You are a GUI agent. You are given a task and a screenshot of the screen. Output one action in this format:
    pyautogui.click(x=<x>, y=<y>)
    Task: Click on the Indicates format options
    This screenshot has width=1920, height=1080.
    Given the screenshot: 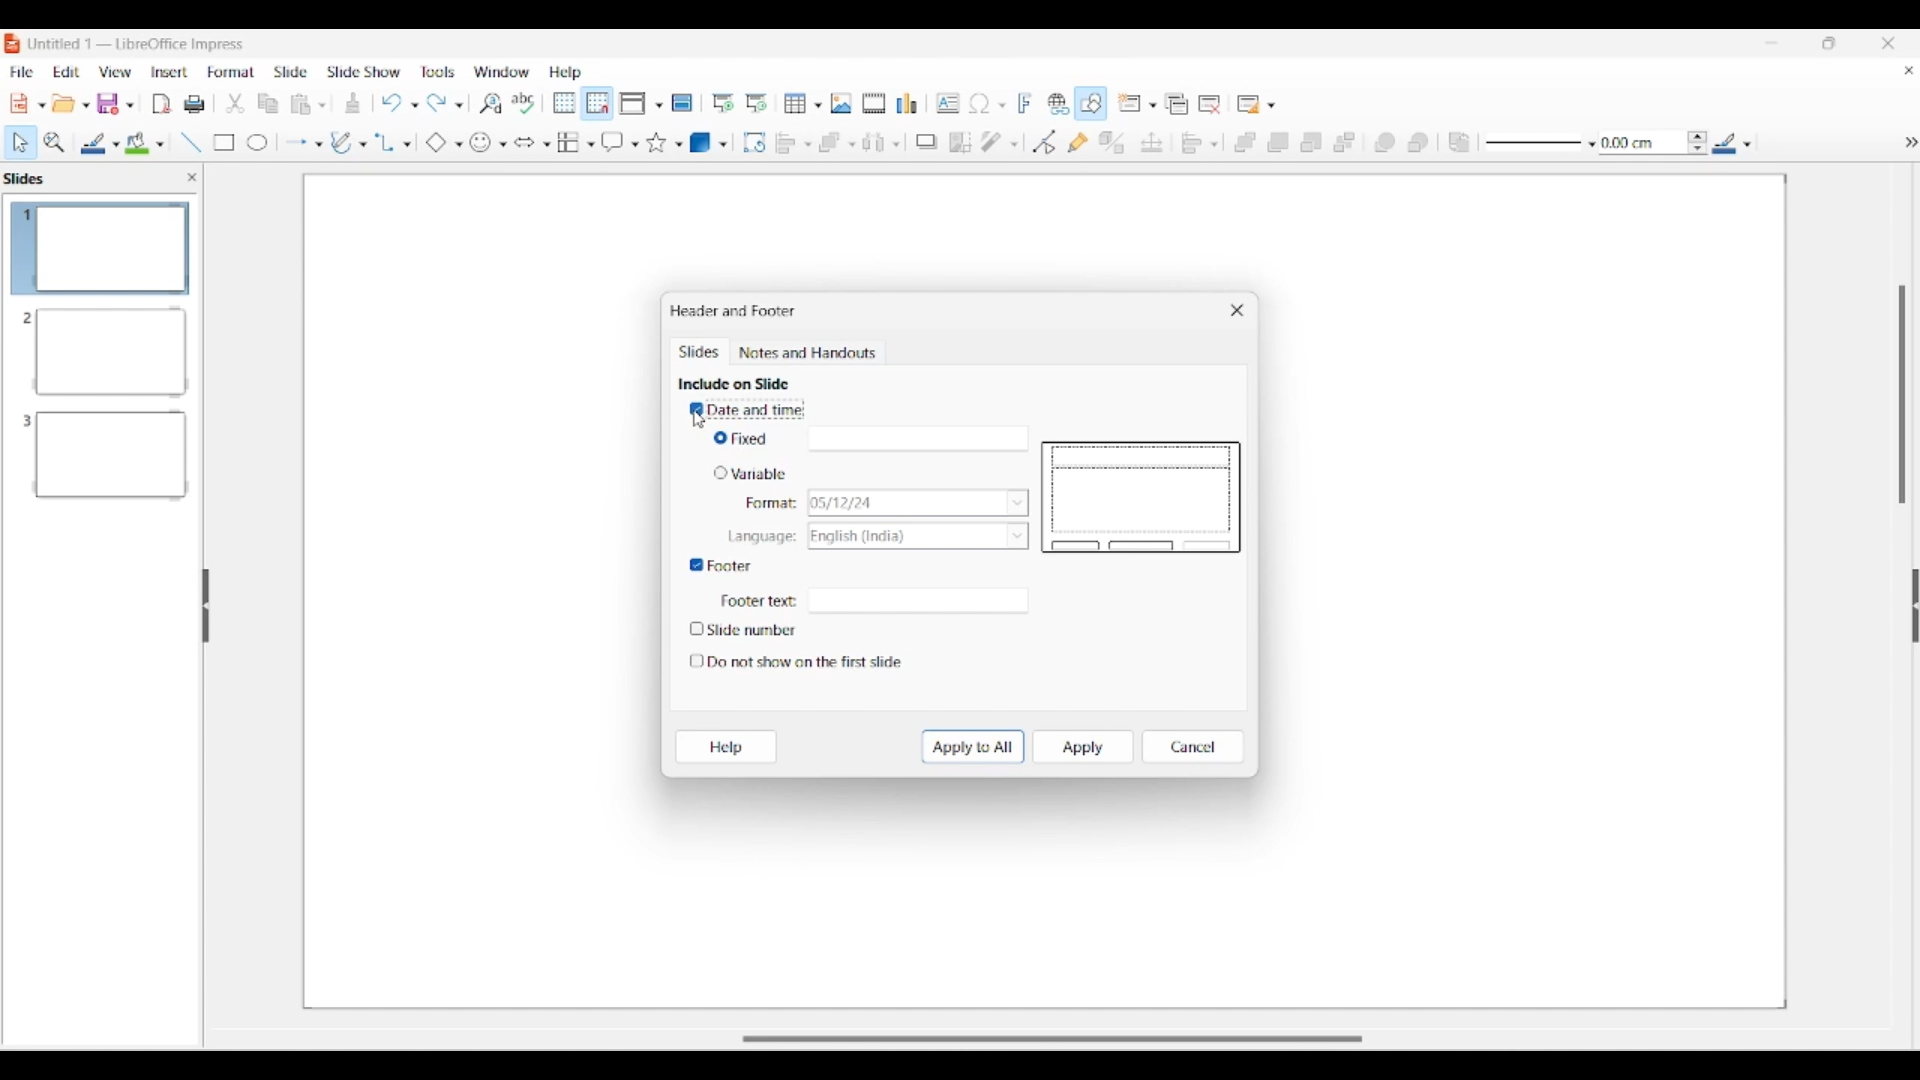 What is the action you would take?
    pyautogui.click(x=771, y=503)
    